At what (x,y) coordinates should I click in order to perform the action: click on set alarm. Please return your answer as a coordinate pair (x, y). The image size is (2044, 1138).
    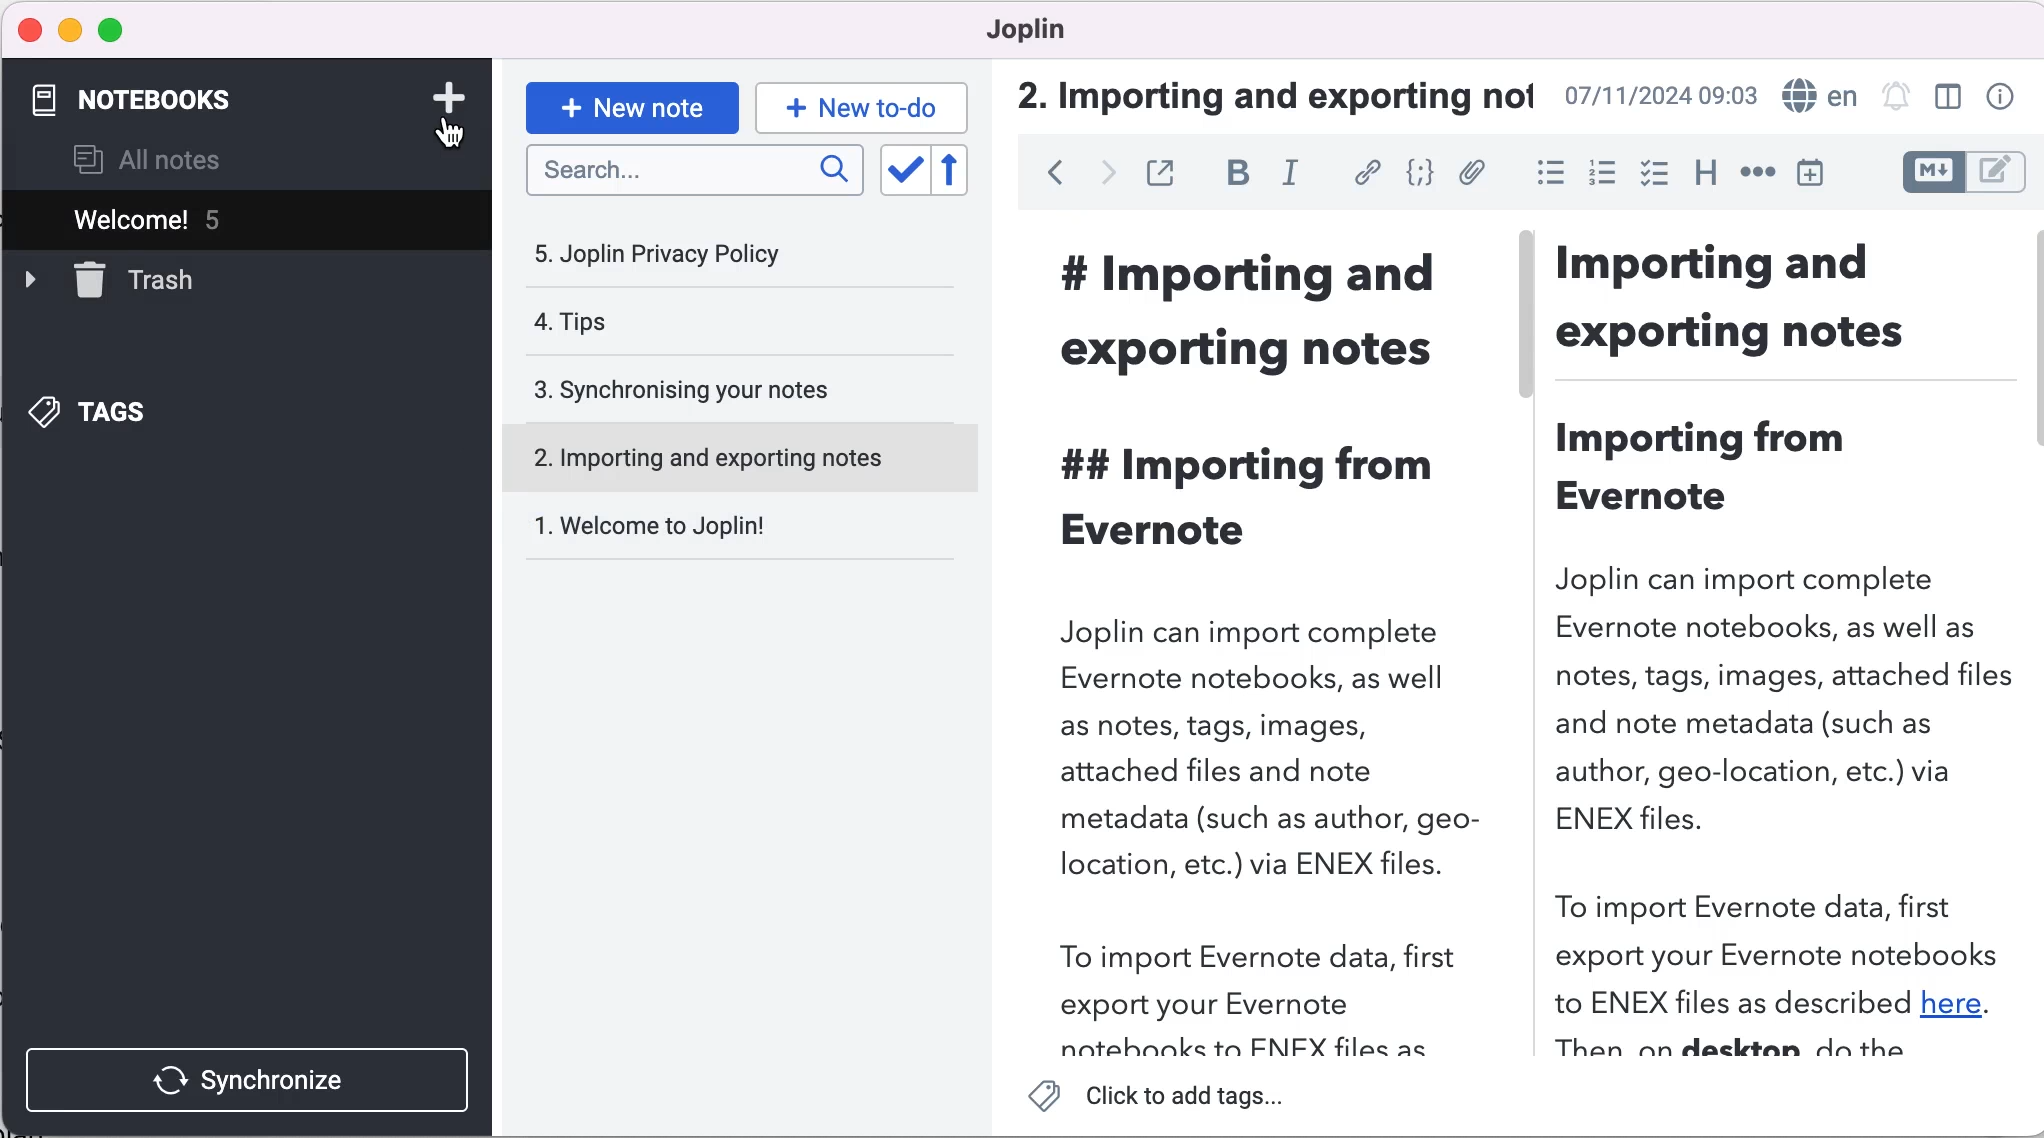
    Looking at the image, I should click on (1897, 99).